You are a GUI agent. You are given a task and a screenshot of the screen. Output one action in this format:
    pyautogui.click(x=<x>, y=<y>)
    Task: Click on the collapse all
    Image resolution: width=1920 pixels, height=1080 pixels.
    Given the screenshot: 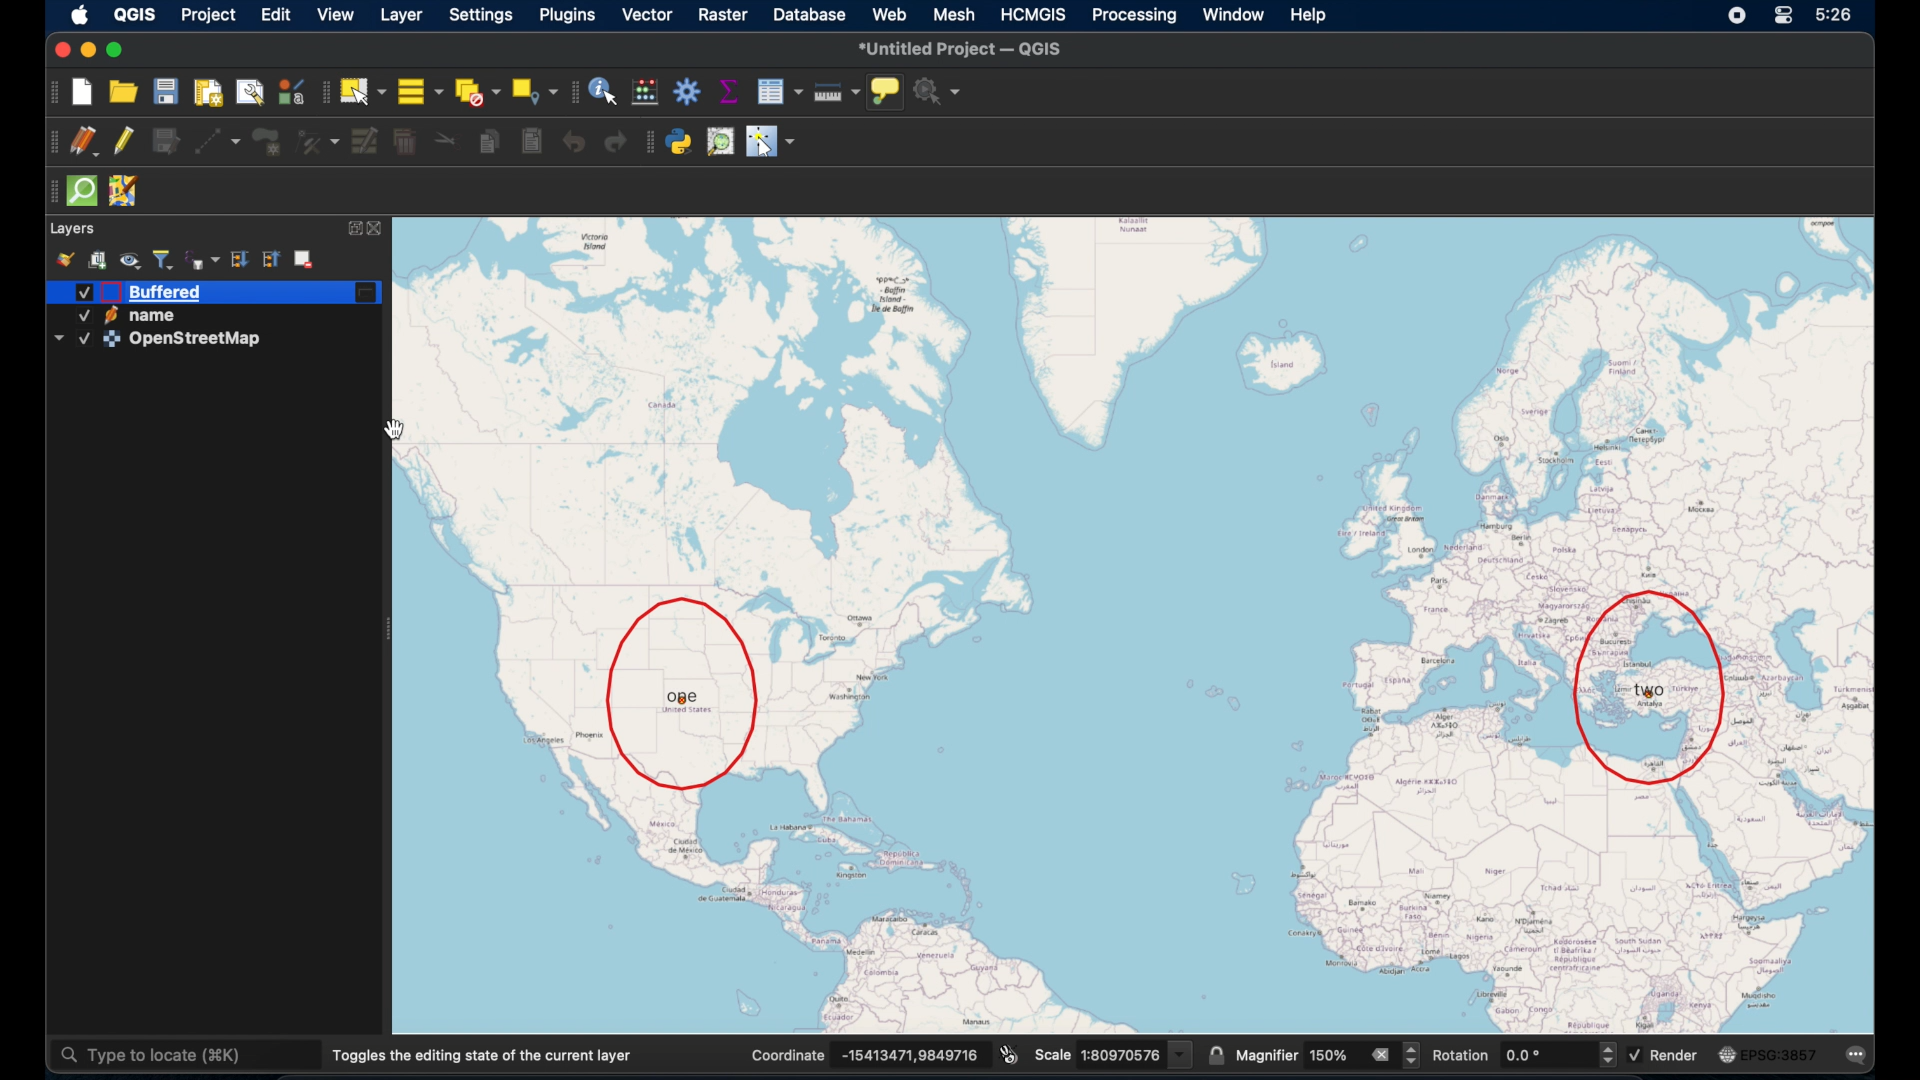 What is the action you would take?
    pyautogui.click(x=269, y=257)
    